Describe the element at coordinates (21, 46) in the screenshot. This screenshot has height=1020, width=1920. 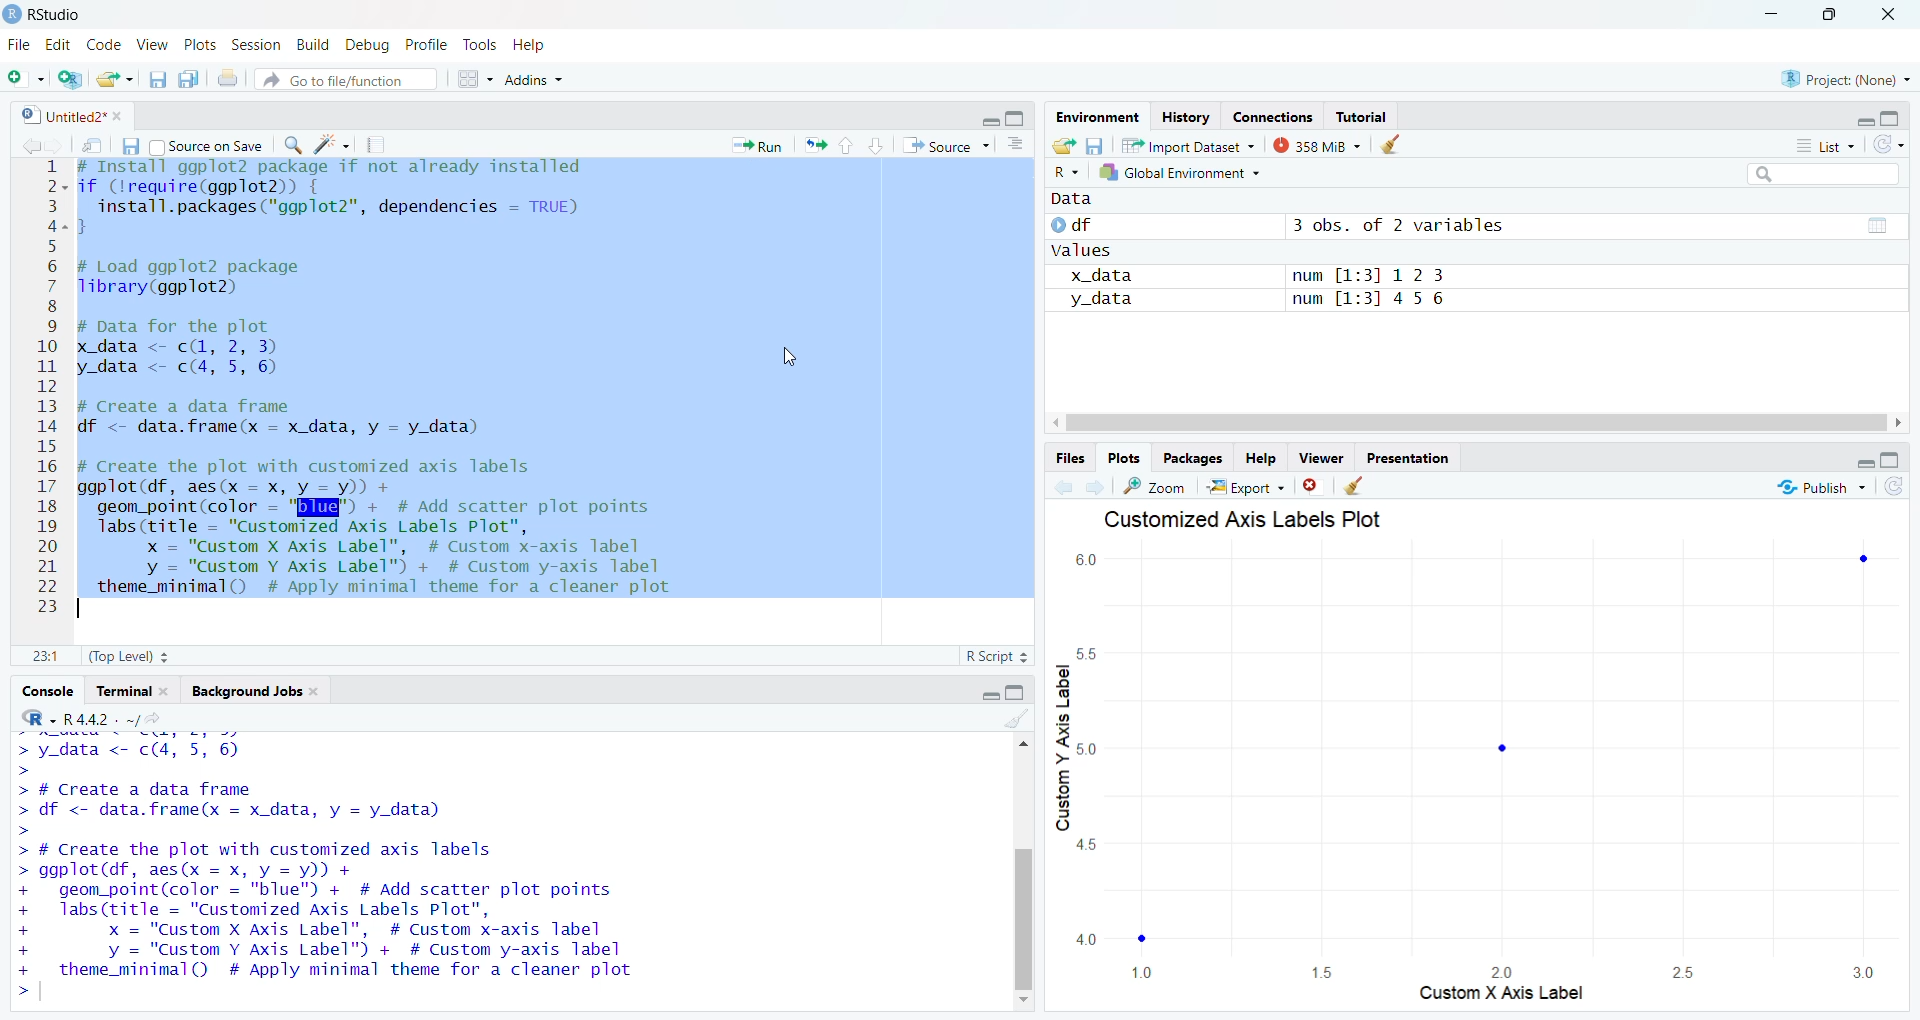
I see `File` at that location.